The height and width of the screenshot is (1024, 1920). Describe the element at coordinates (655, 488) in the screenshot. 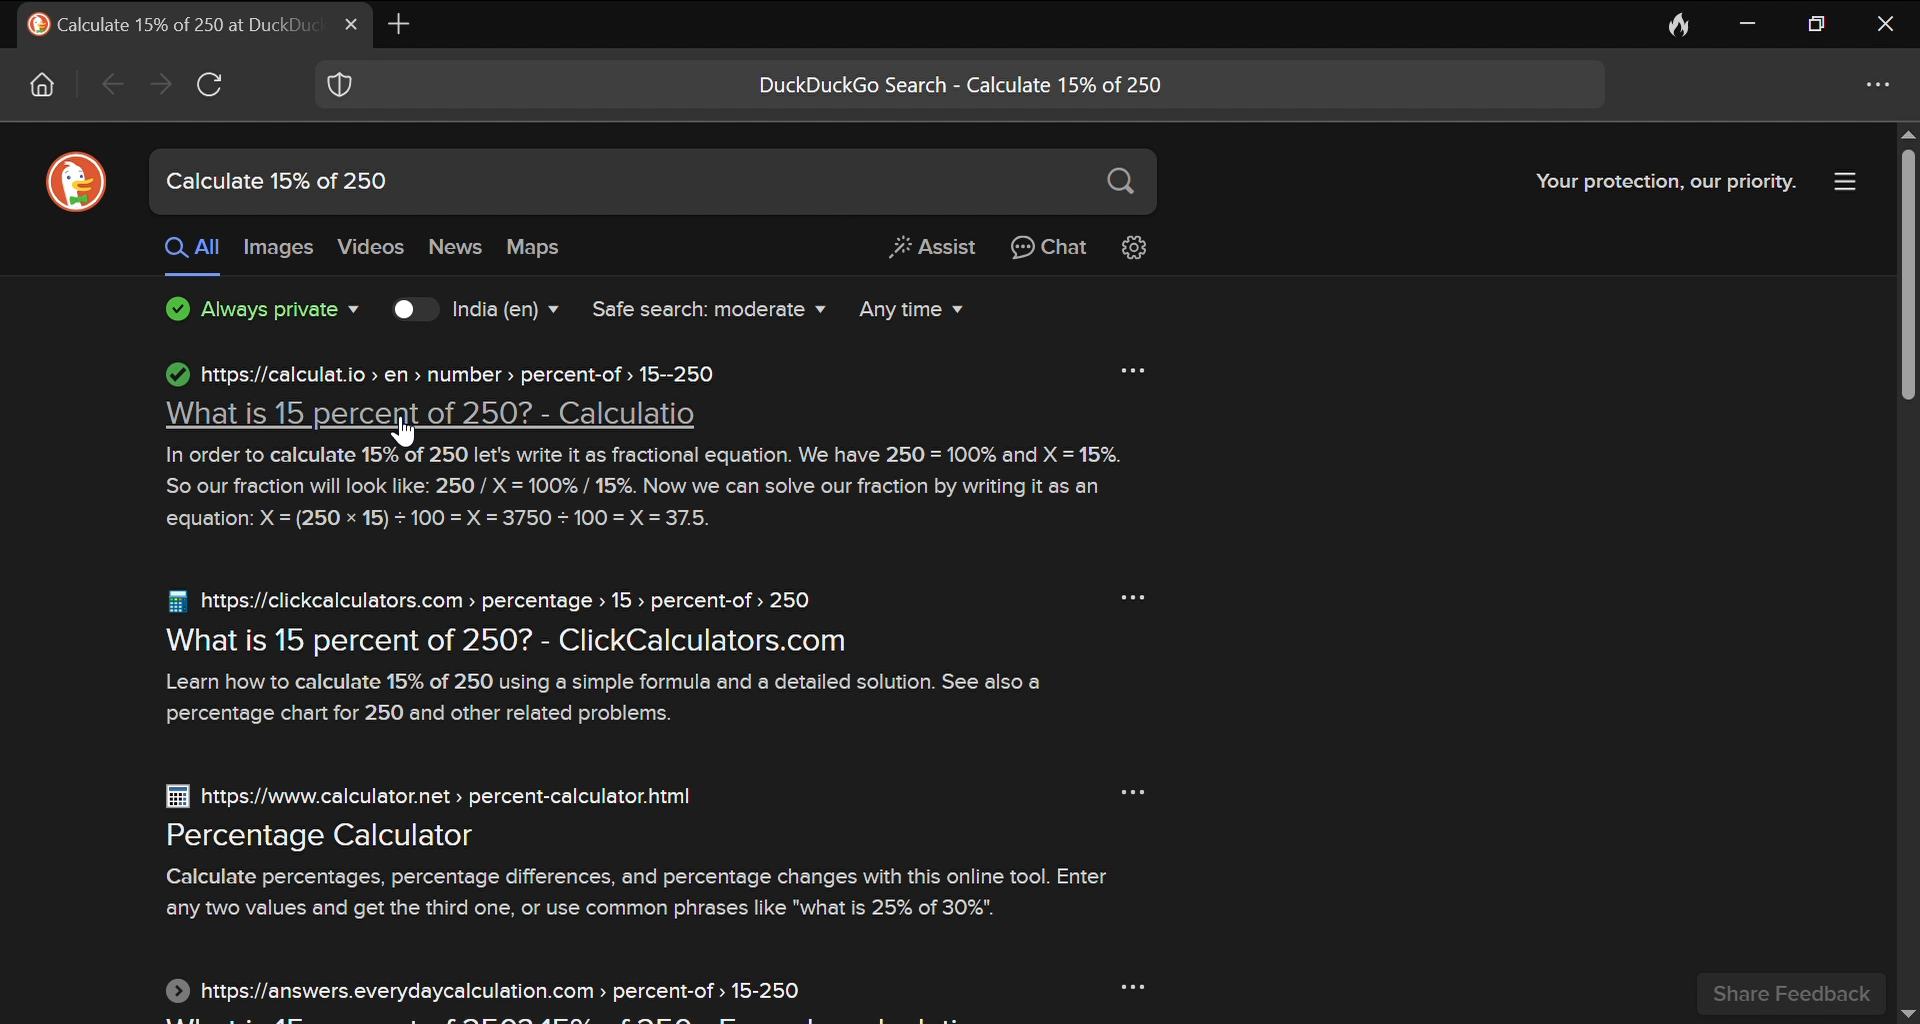

I see `In order to calculate 15% of 250 let's write it as fractional equation. We have 250 = 100% and X = 15%.
So our fraction will look like: 250 / X = 100% / 15%. Now we can solve our fraction by writing it as an
equation: X =(250 x 15) + 100 = X =3750 +100 = X = 37.5.` at that location.